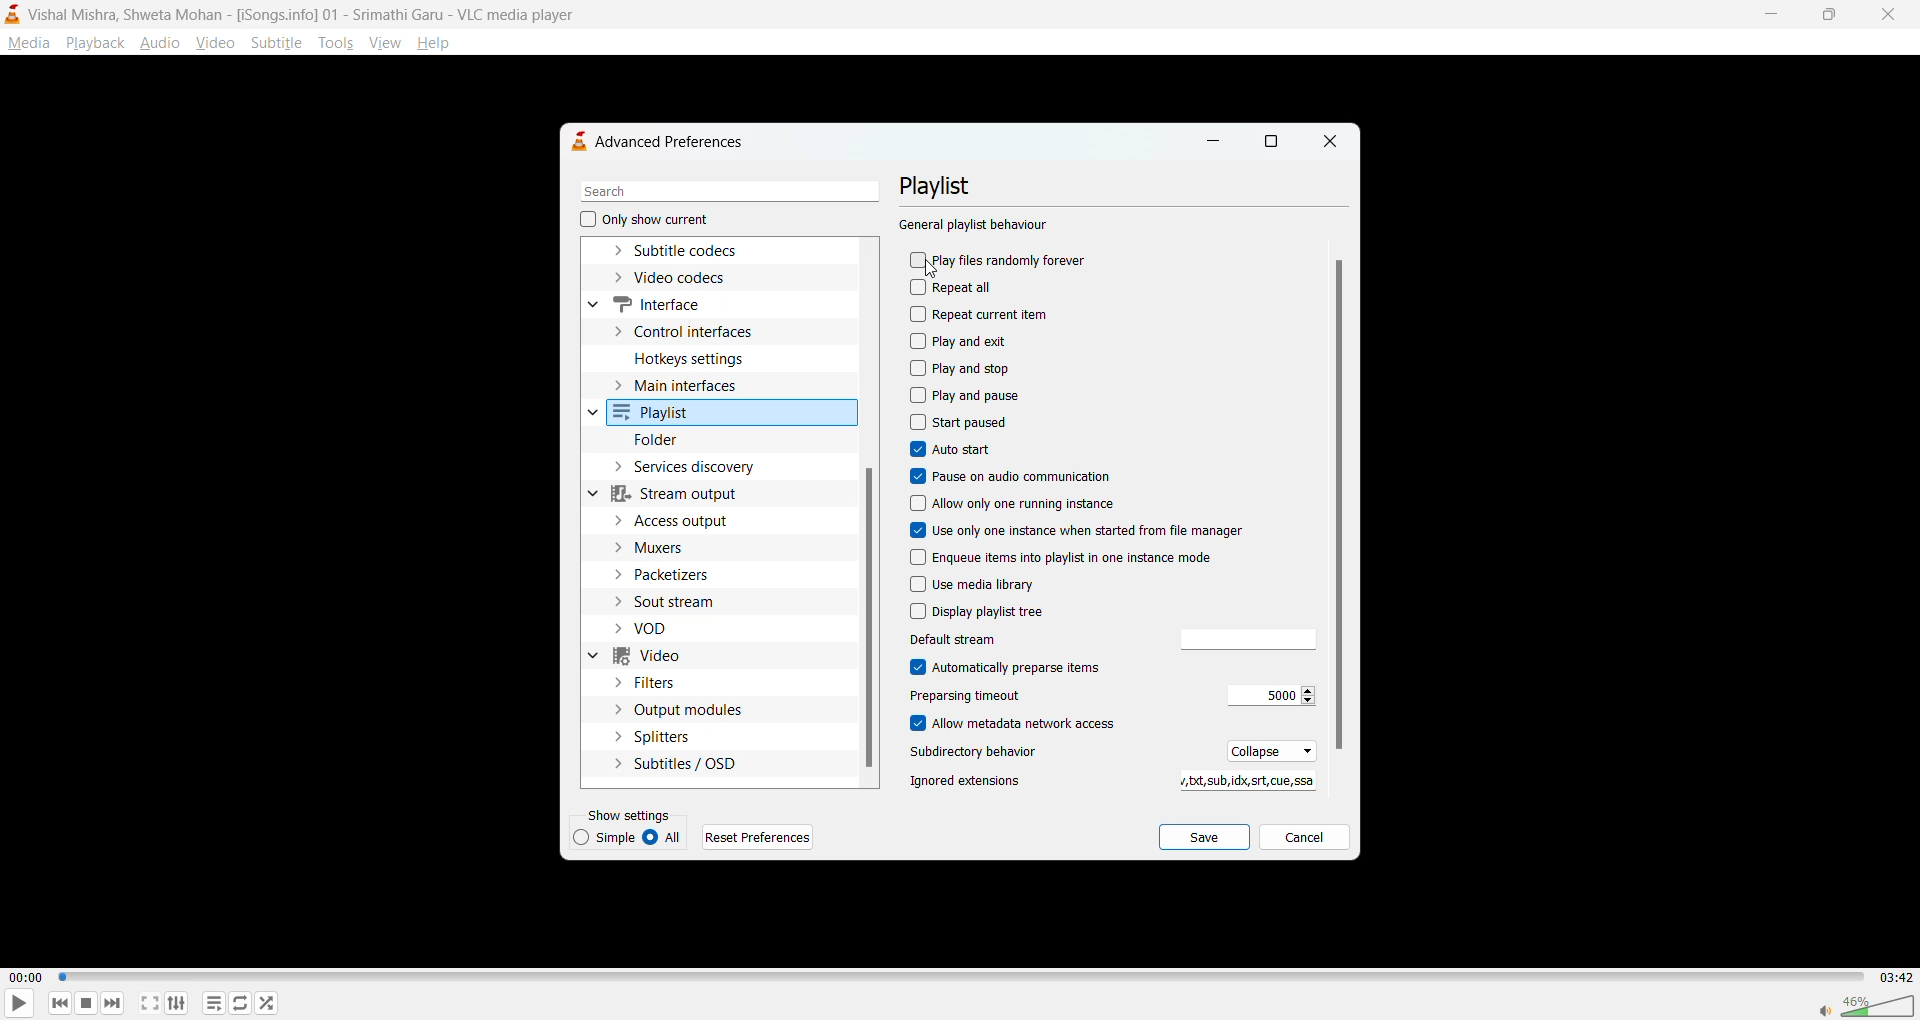 This screenshot has width=1920, height=1020. I want to click on splitters, so click(653, 737).